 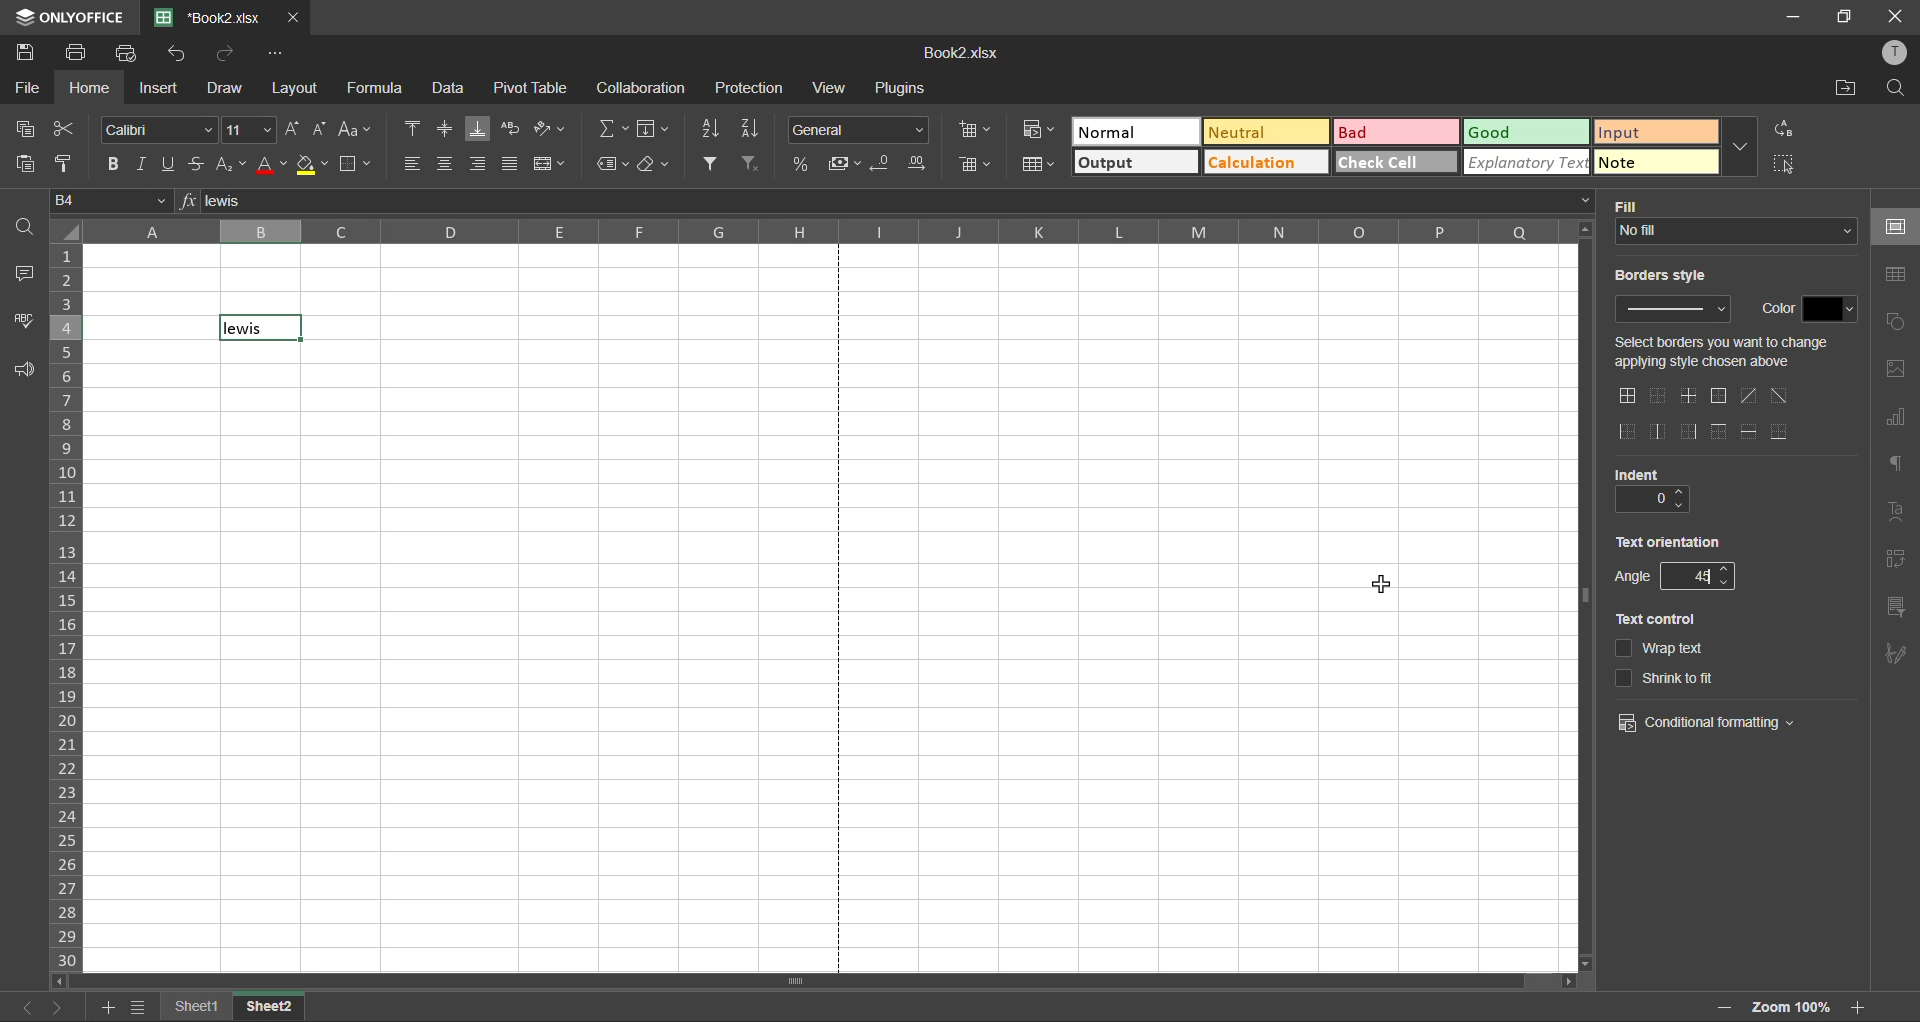 What do you see at coordinates (1653, 164) in the screenshot?
I see `note` at bounding box center [1653, 164].